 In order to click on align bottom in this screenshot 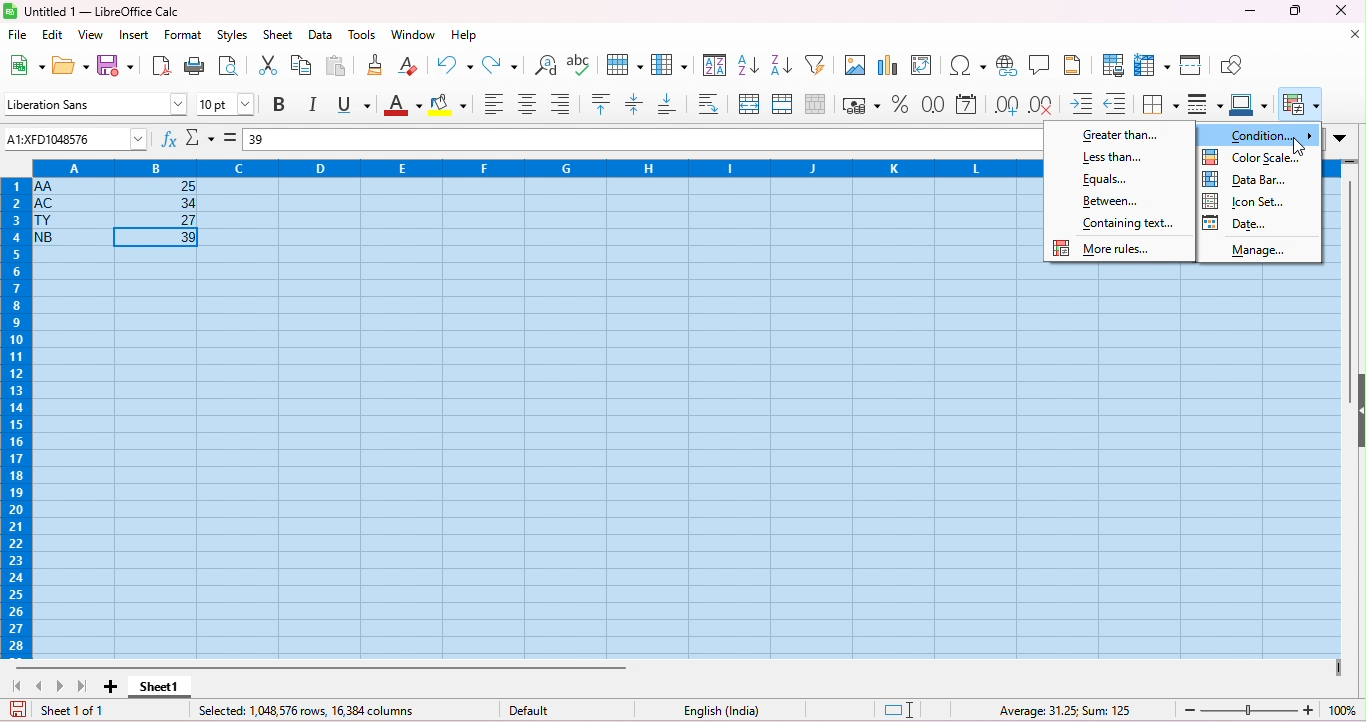, I will do `click(668, 104)`.